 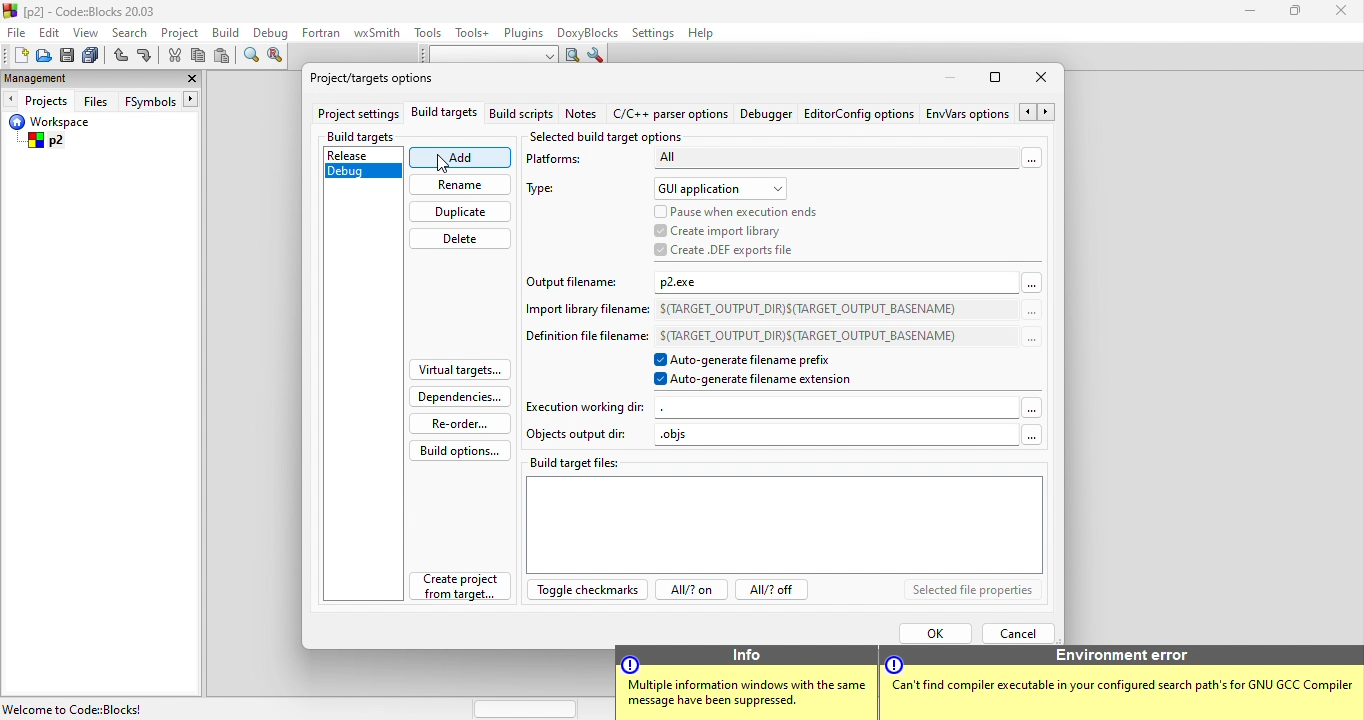 What do you see at coordinates (364, 154) in the screenshot?
I see `release` at bounding box center [364, 154].